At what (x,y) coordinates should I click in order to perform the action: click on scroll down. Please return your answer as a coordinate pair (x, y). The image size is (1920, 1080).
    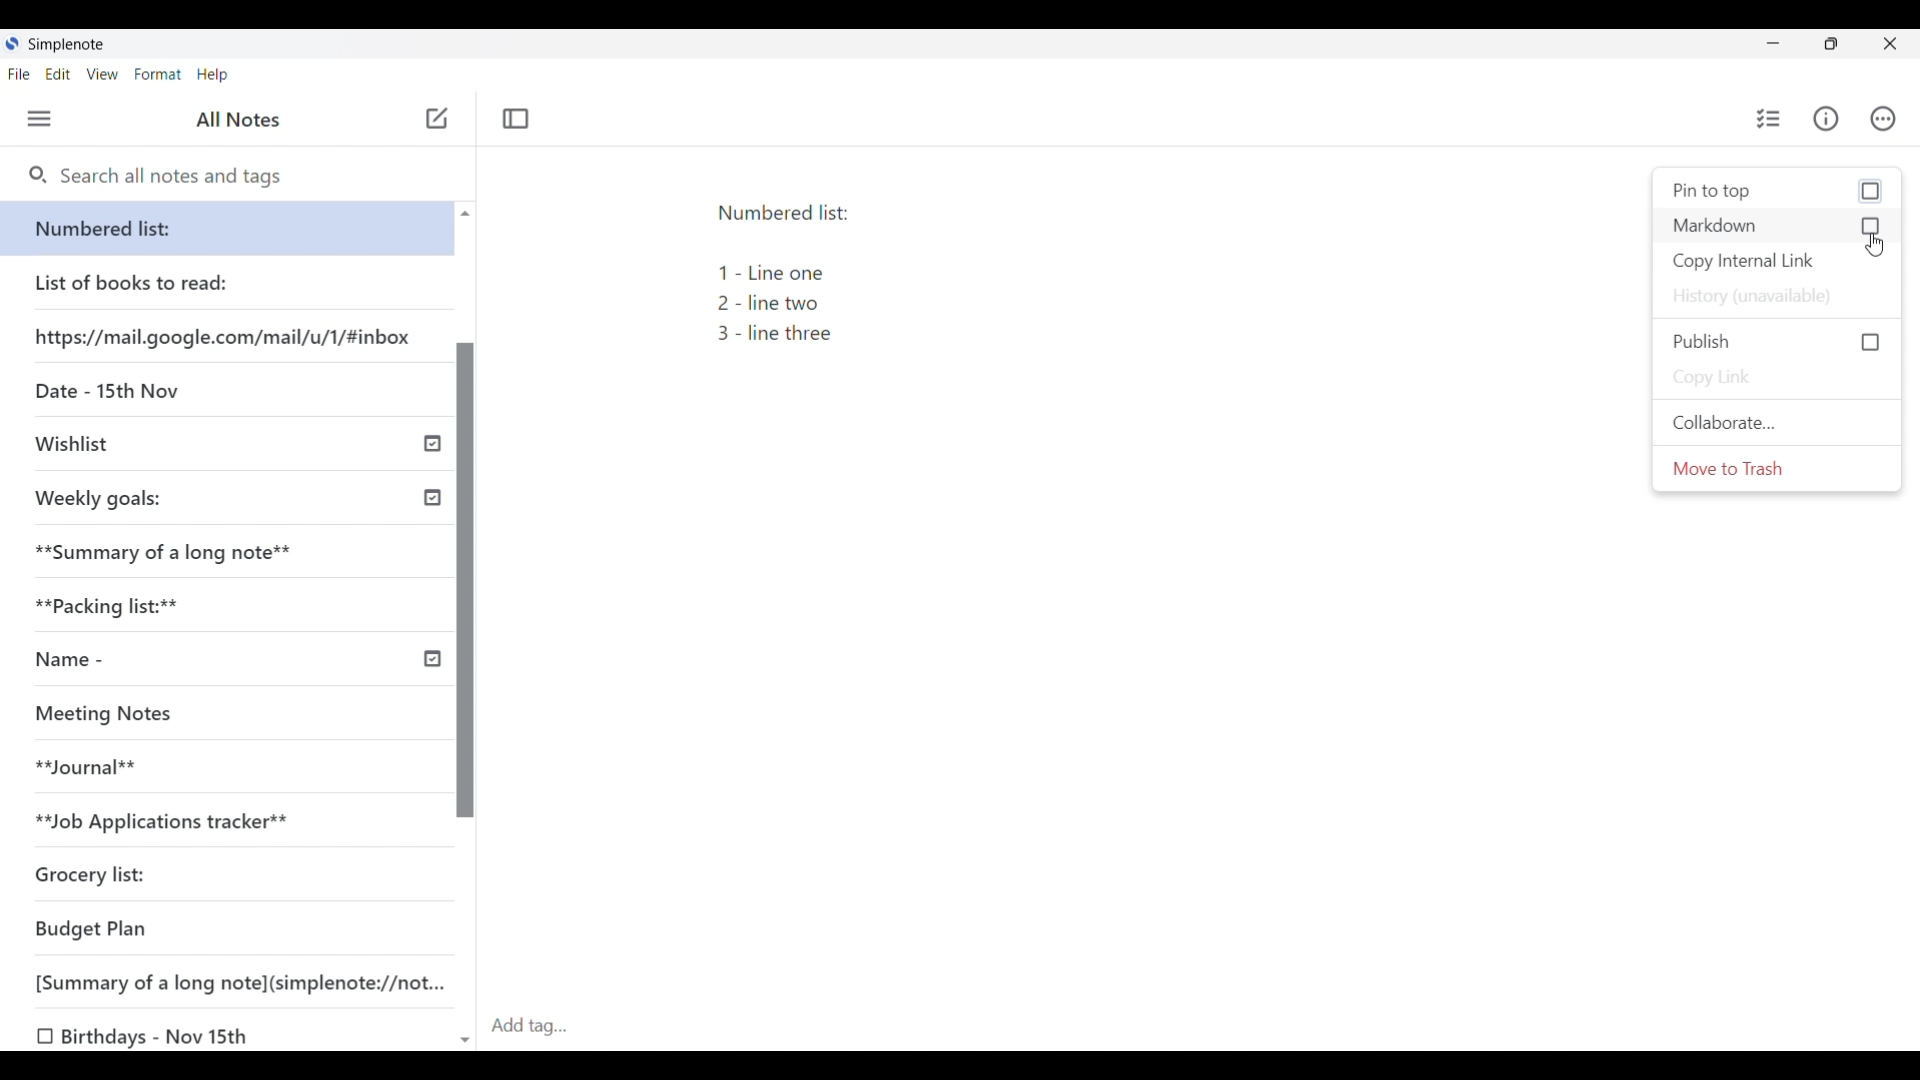
    Looking at the image, I should click on (469, 1035).